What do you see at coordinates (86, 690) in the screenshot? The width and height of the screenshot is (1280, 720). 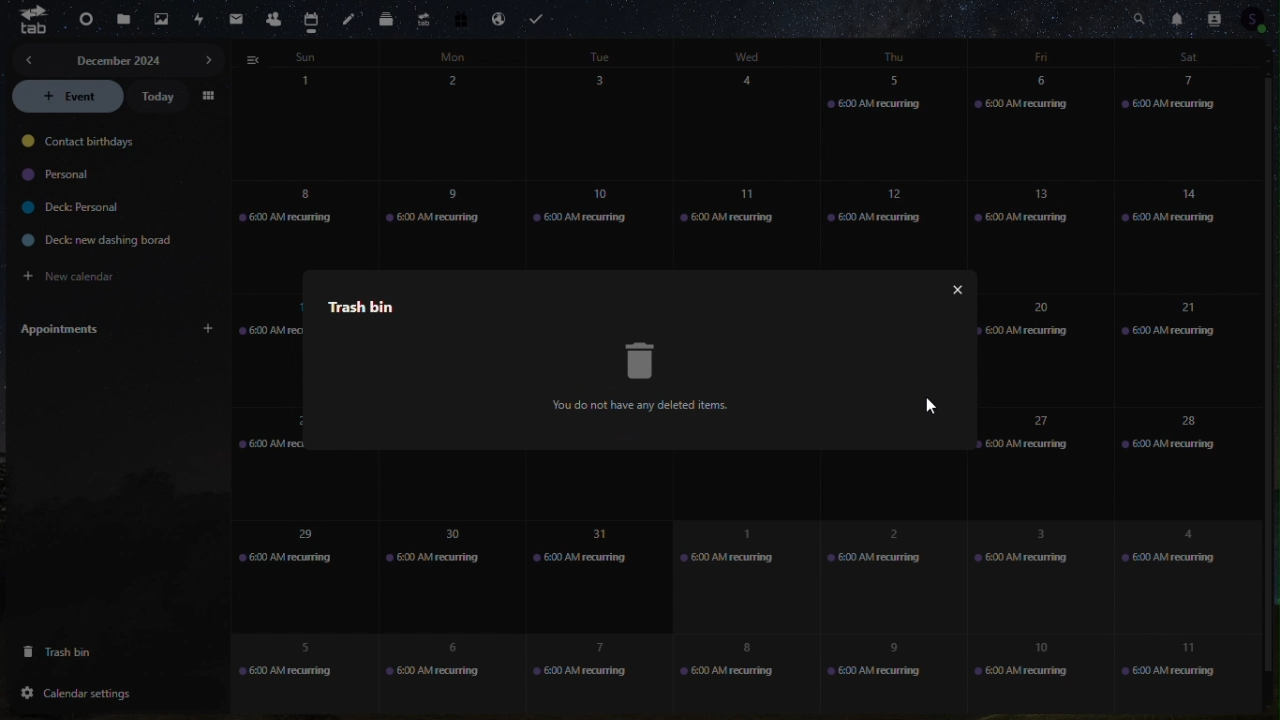 I see `calendar settings` at bounding box center [86, 690].